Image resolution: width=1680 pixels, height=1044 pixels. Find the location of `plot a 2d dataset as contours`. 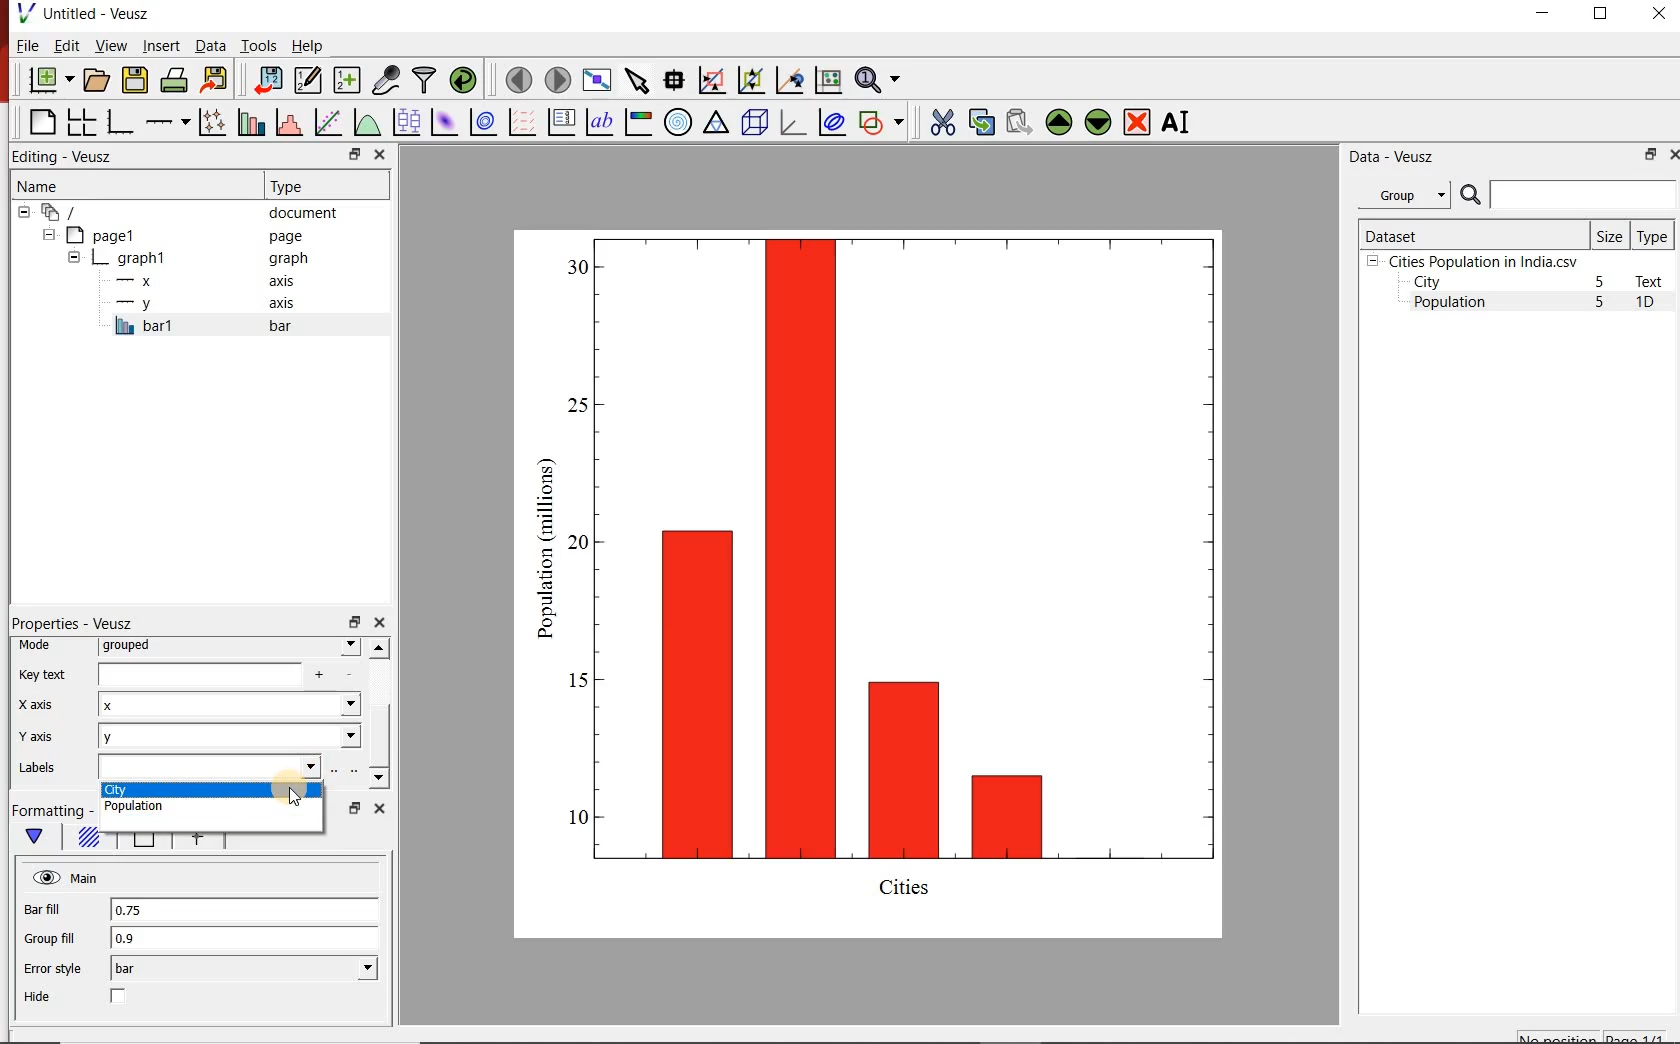

plot a 2d dataset as contours is located at coordinates (481, 121).